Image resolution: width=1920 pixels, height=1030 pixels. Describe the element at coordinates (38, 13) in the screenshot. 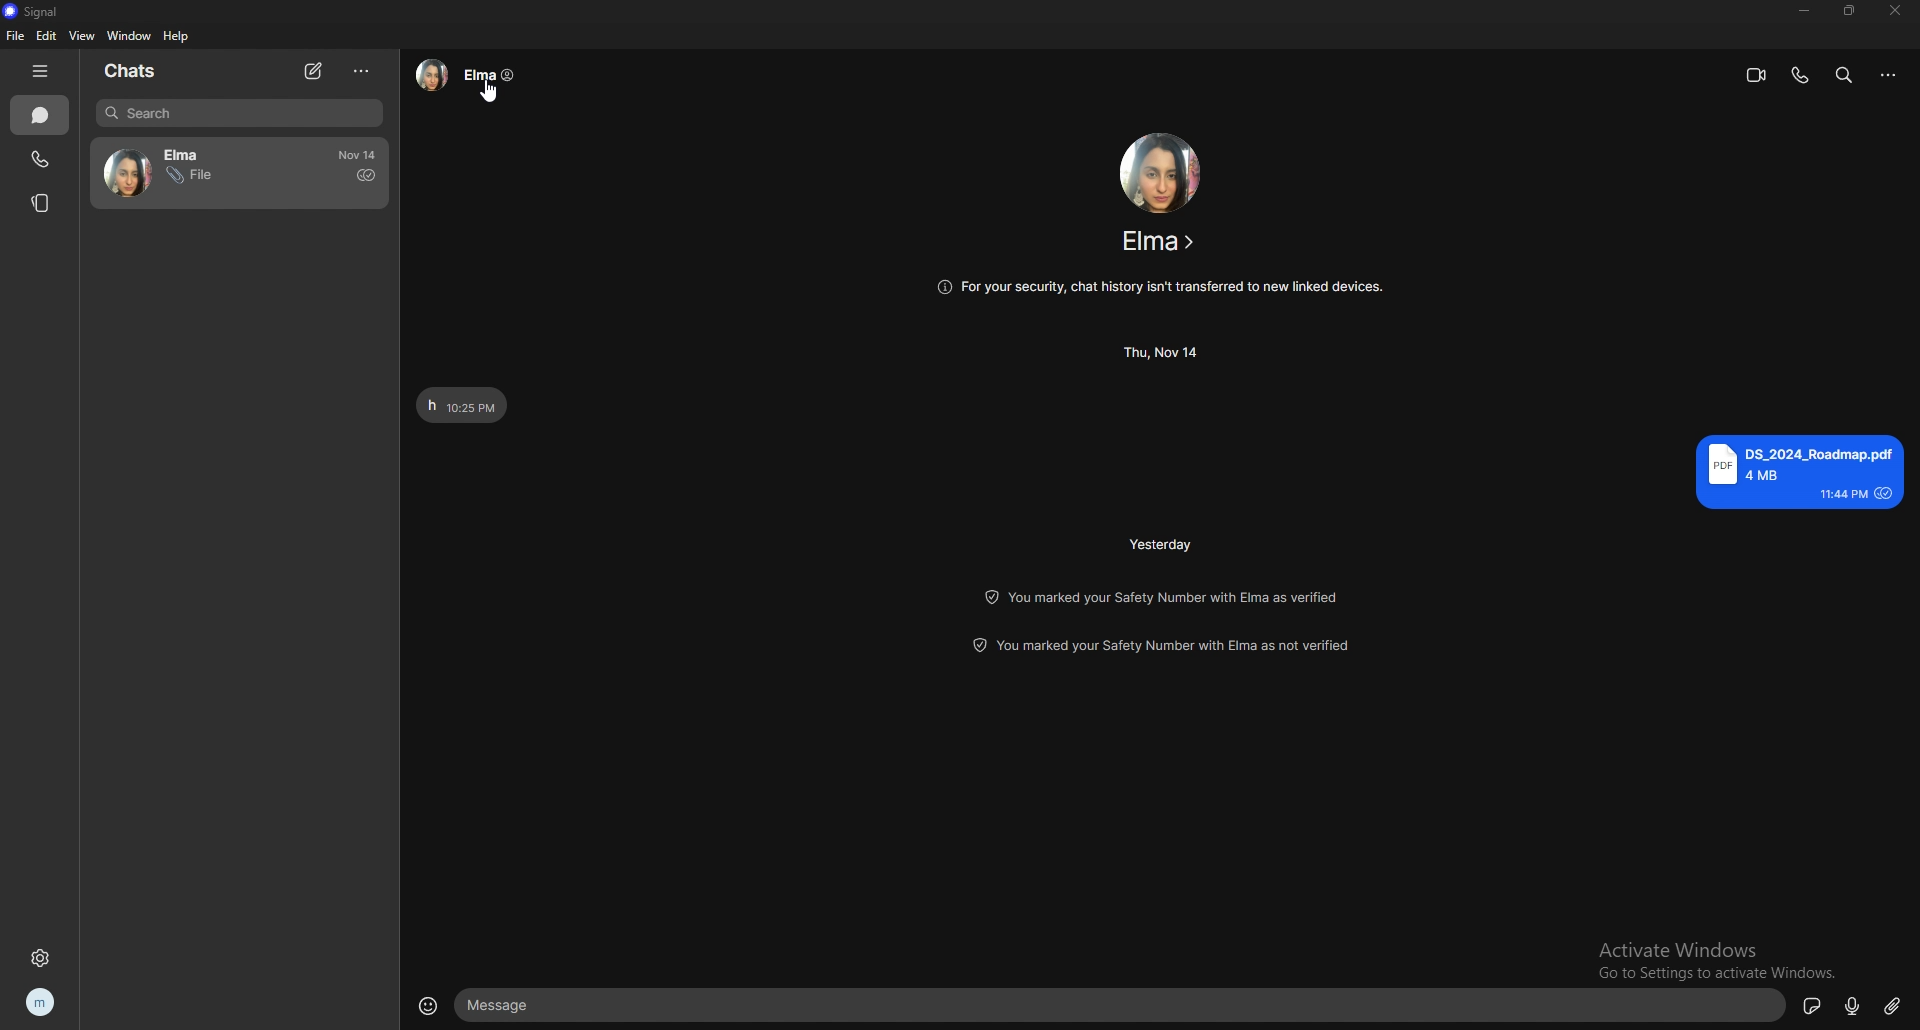

I see `signal` at that location.